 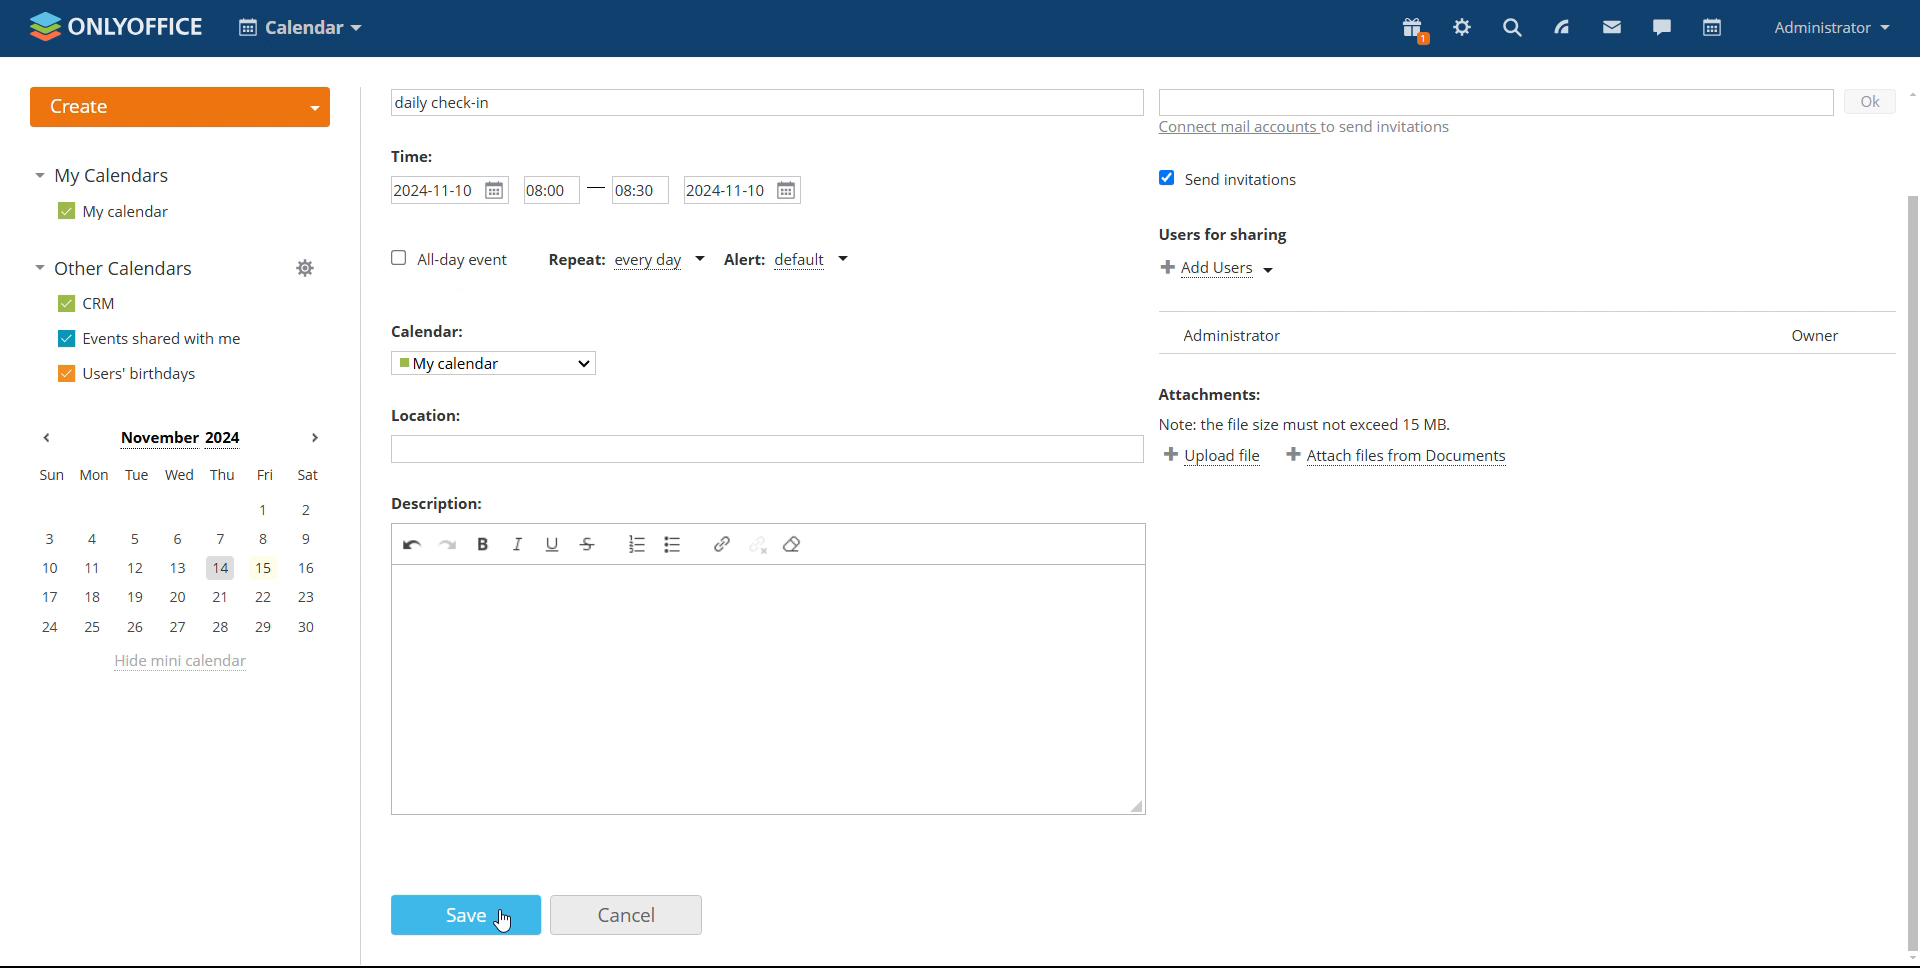 I want to click on settings, so click(x=1463, y=28).